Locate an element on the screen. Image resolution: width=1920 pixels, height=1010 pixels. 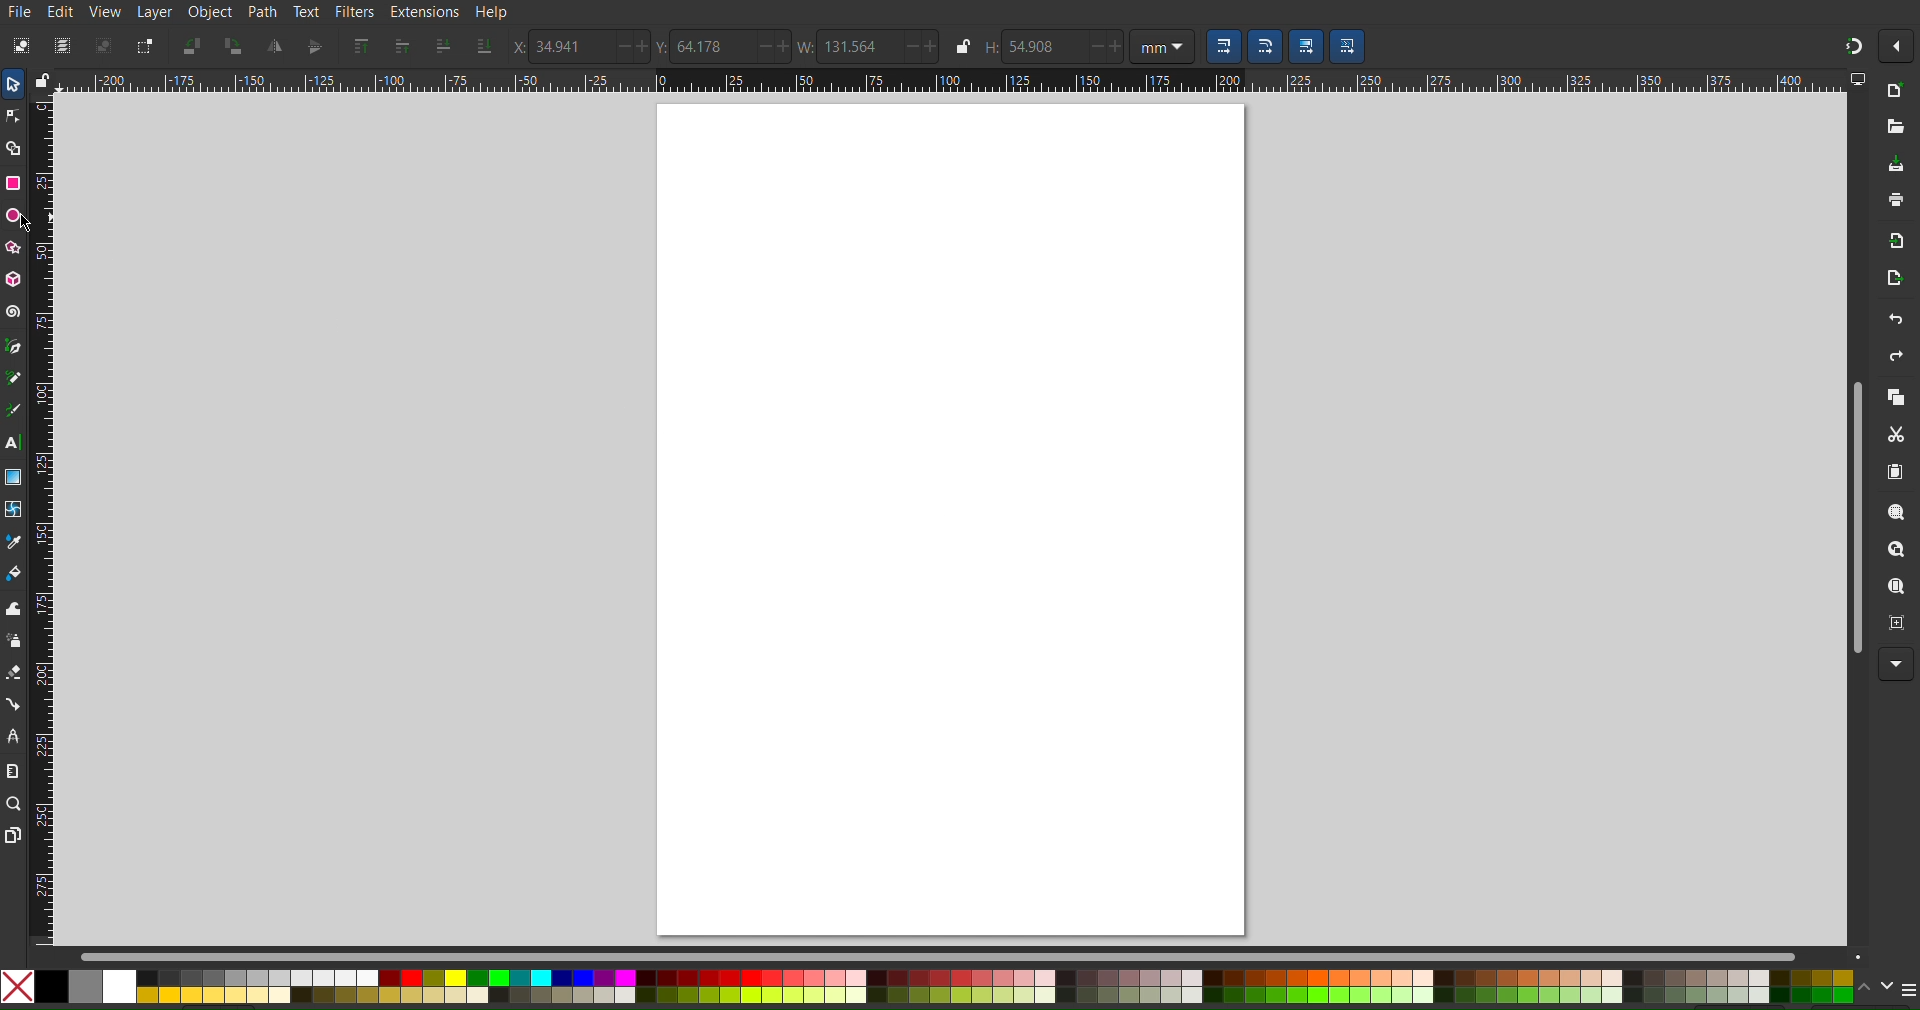
Zoom Selection is located at coordinates (1895, 513).